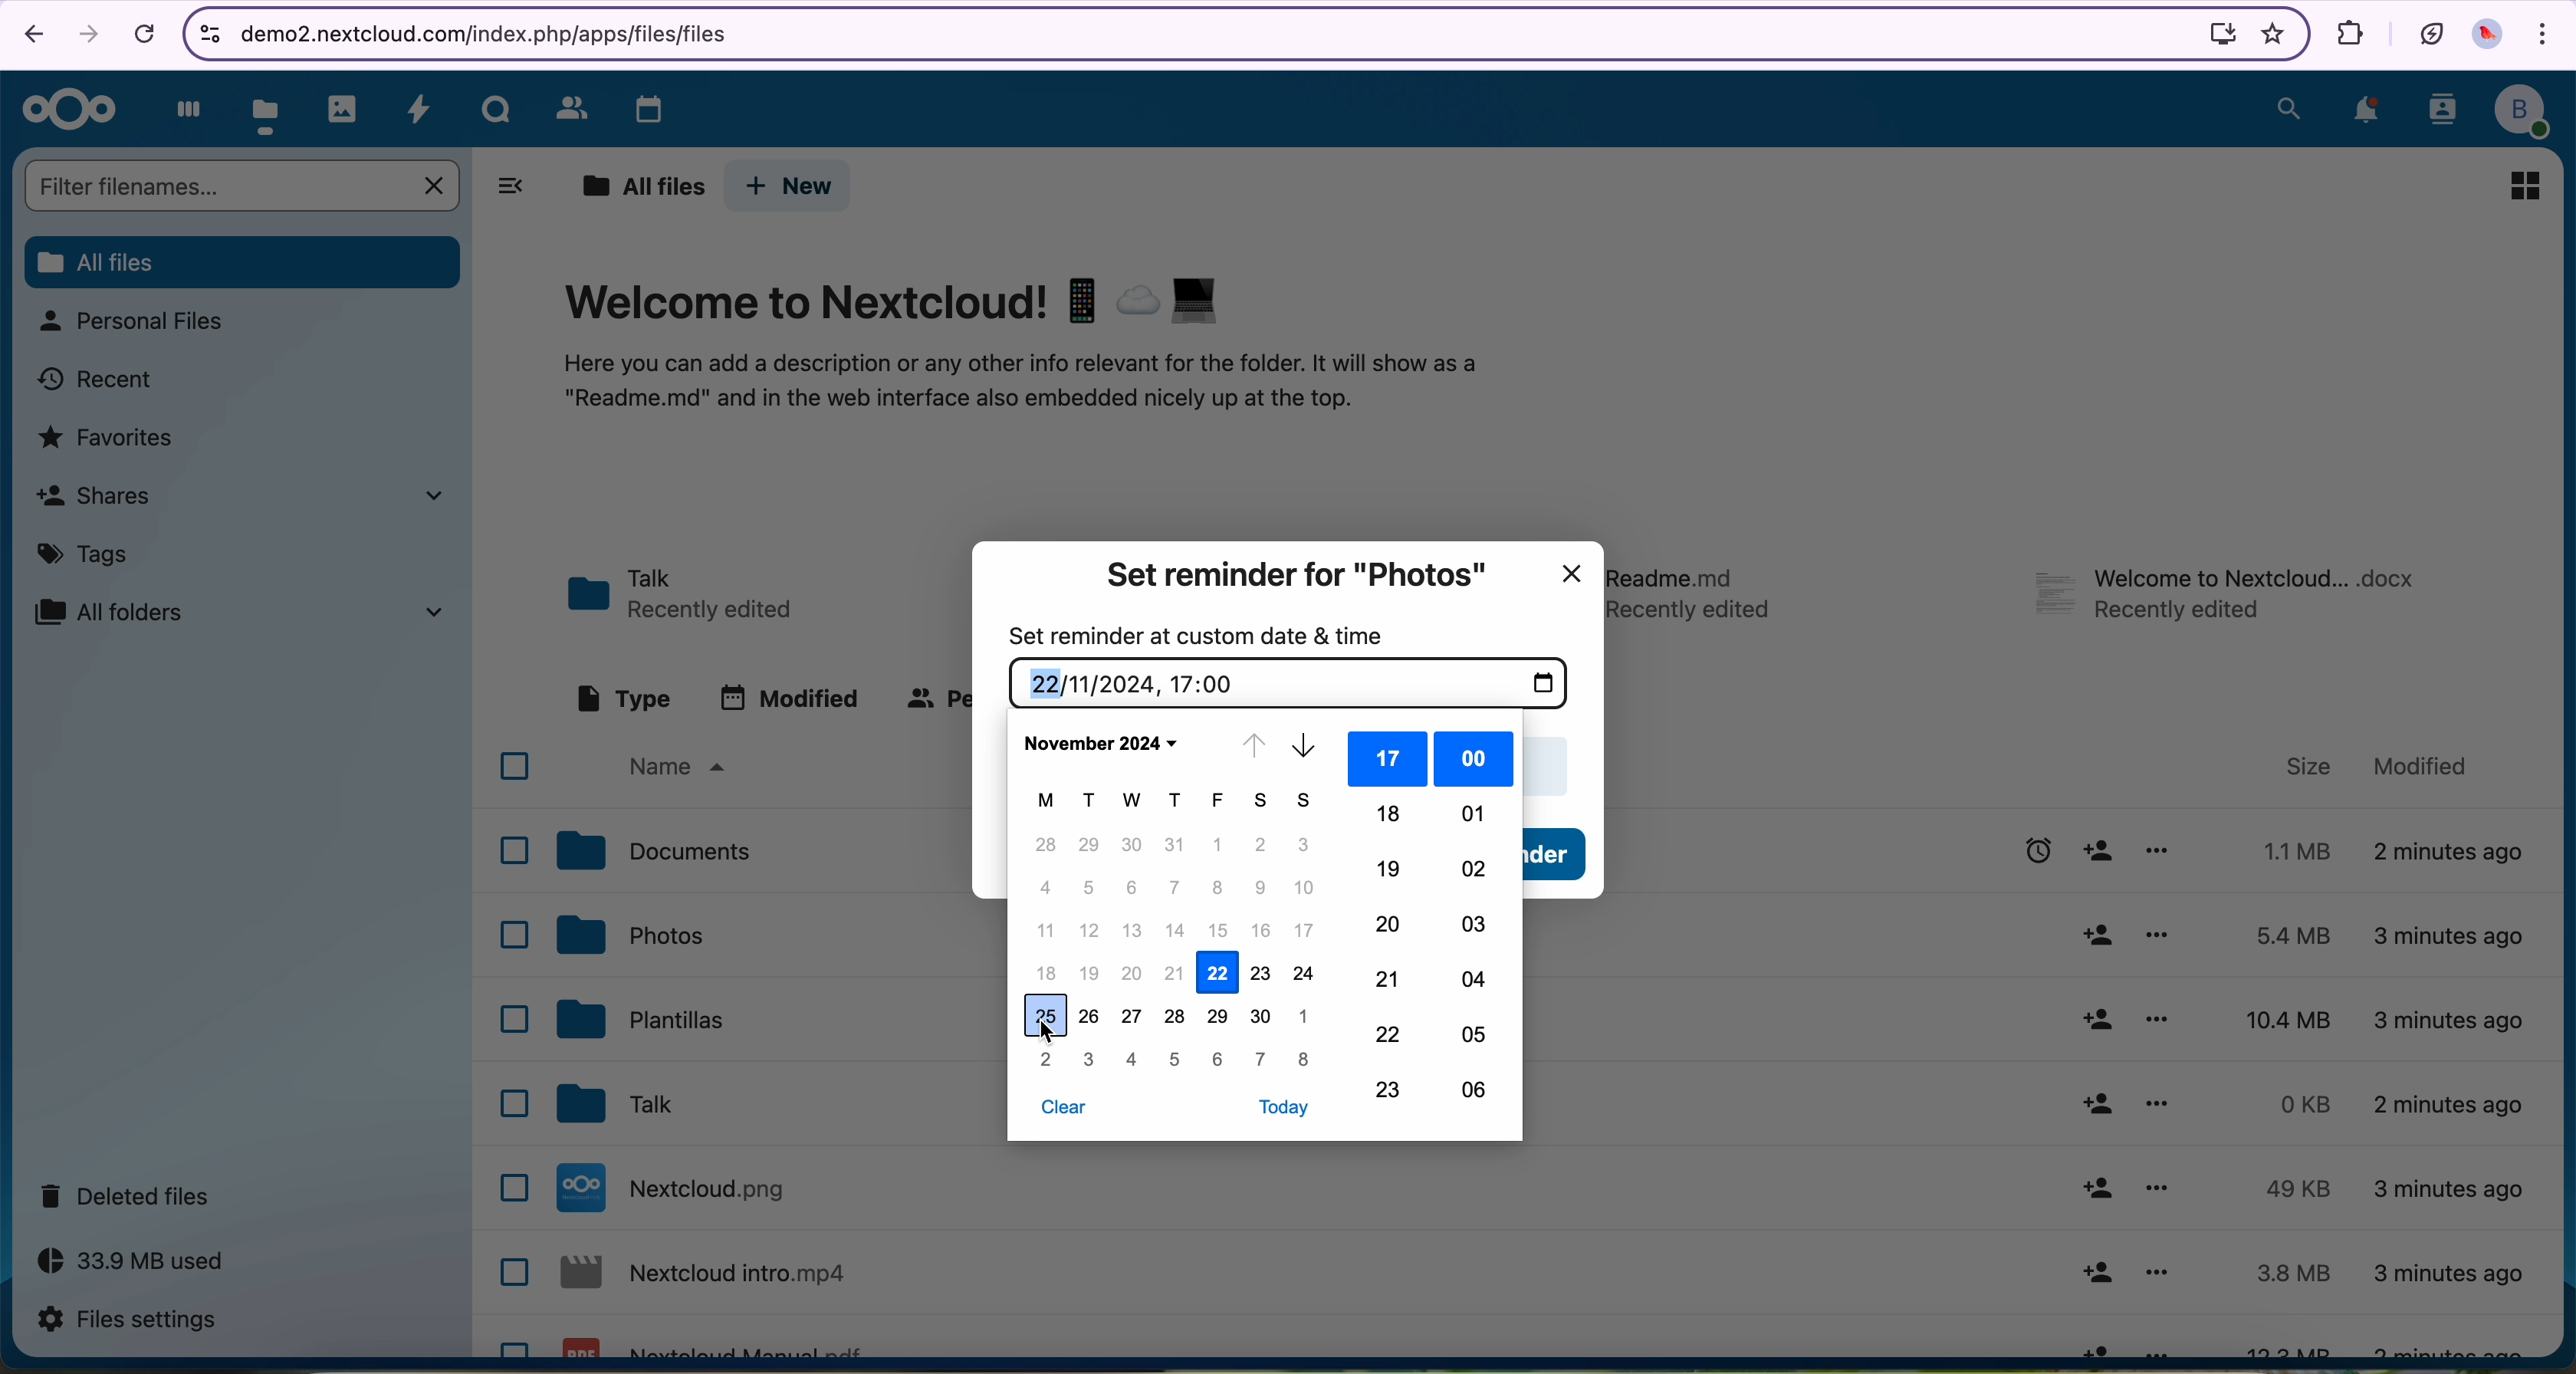  I want to click on 28, so click(1048, 843).